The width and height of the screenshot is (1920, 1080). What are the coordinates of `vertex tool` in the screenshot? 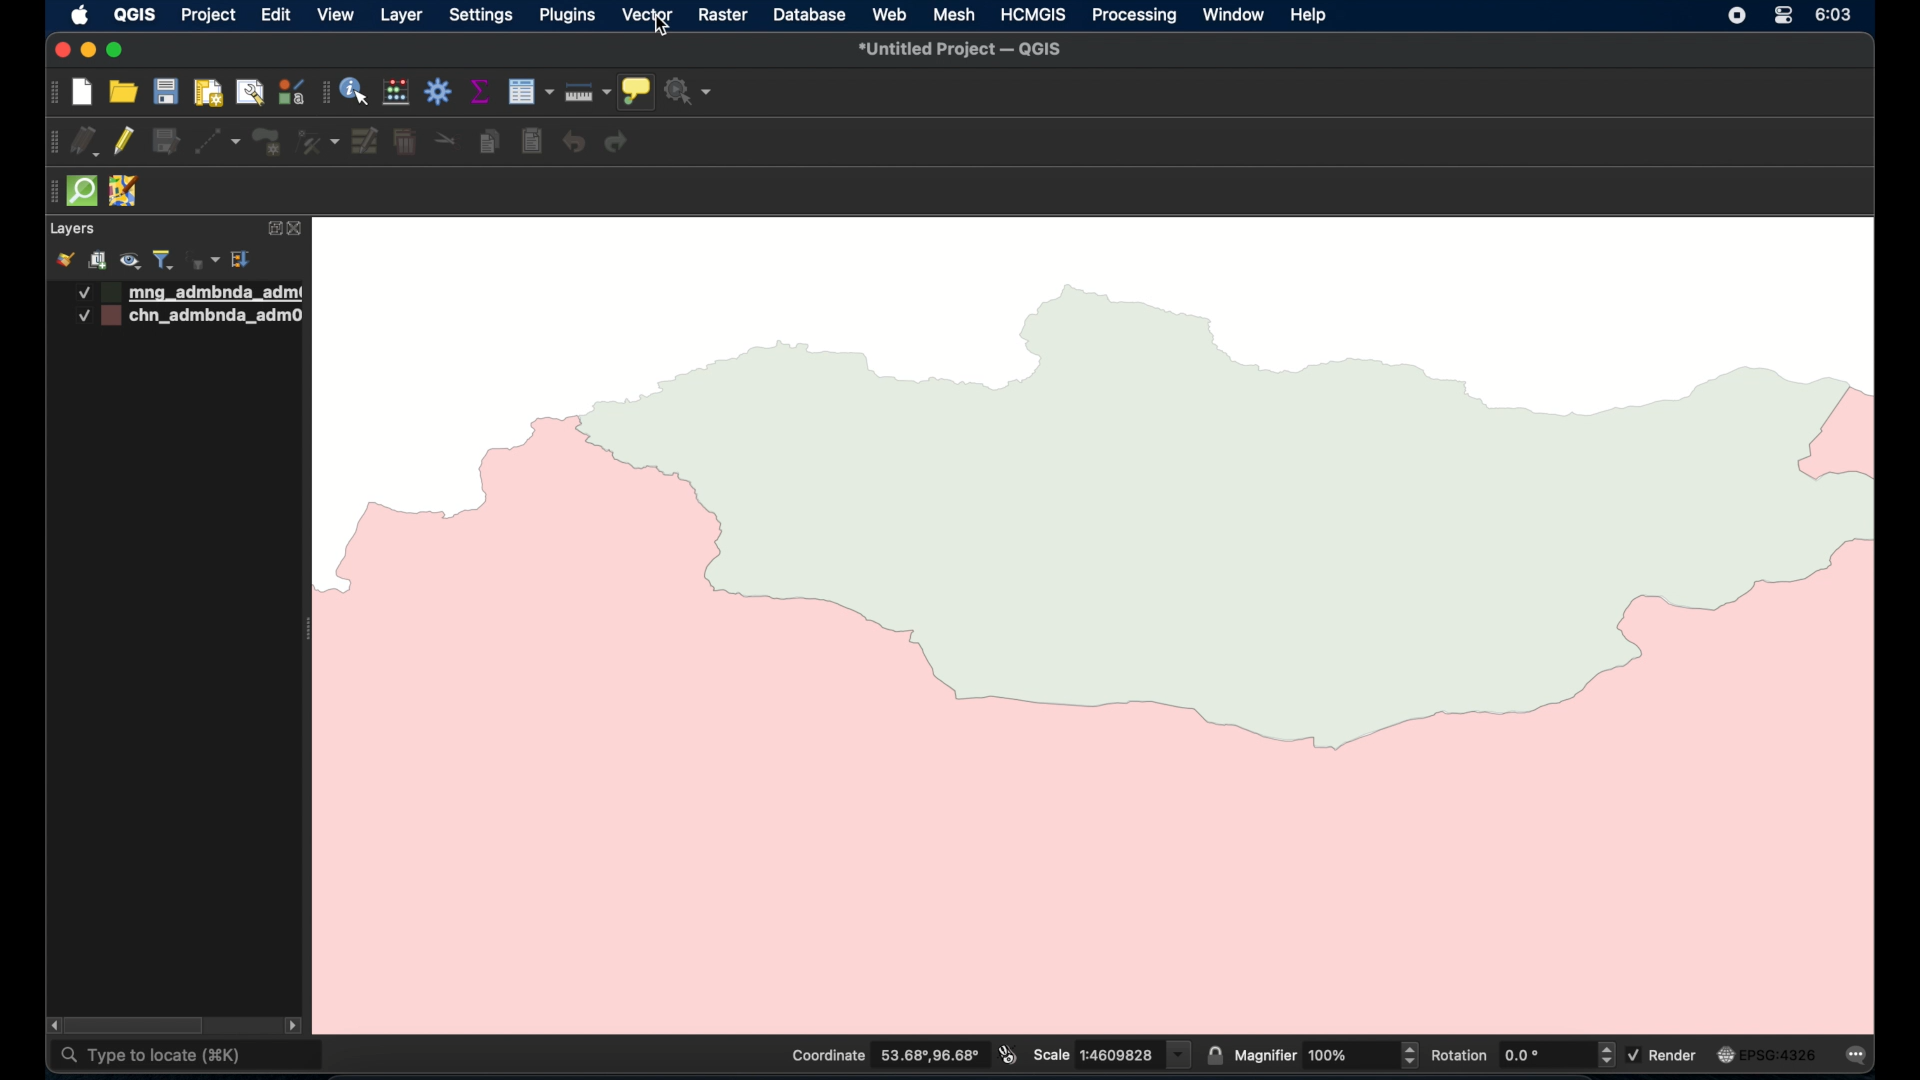 It's located at (318, 142).